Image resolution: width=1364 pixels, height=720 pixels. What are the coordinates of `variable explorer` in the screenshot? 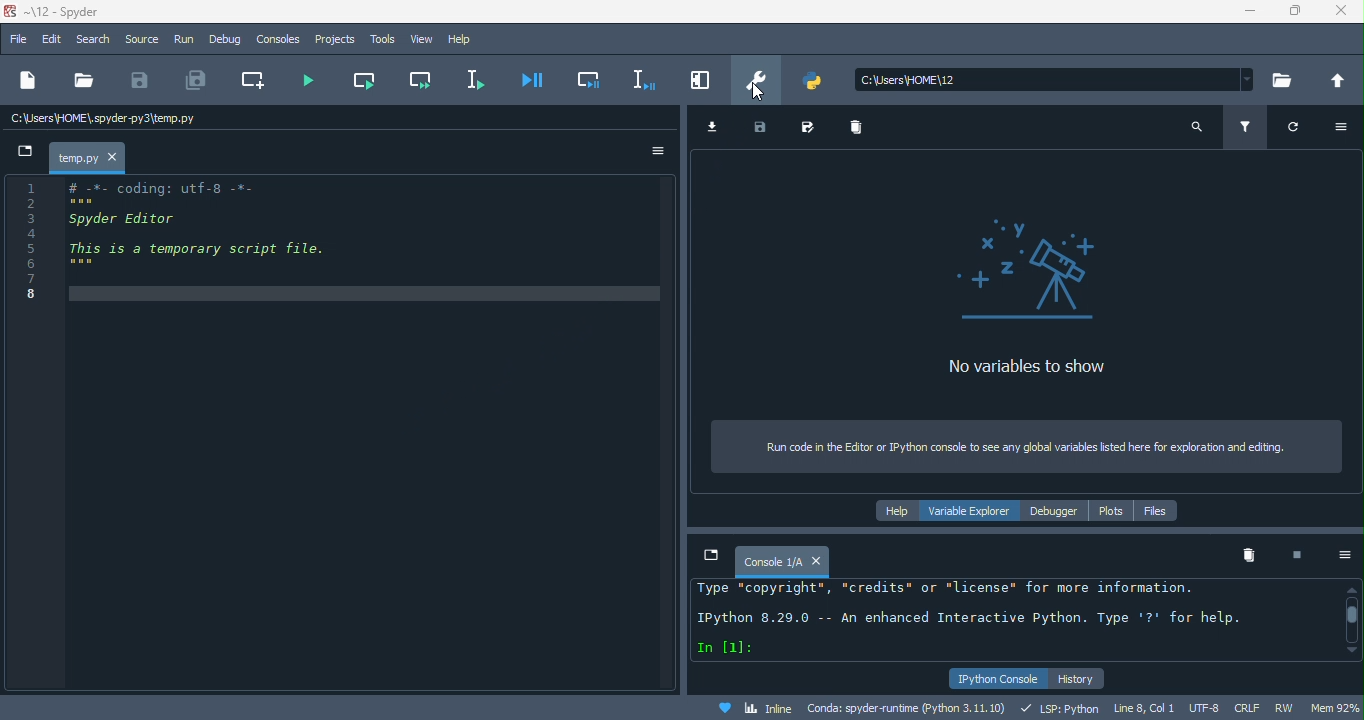 It's located at (977, 511).